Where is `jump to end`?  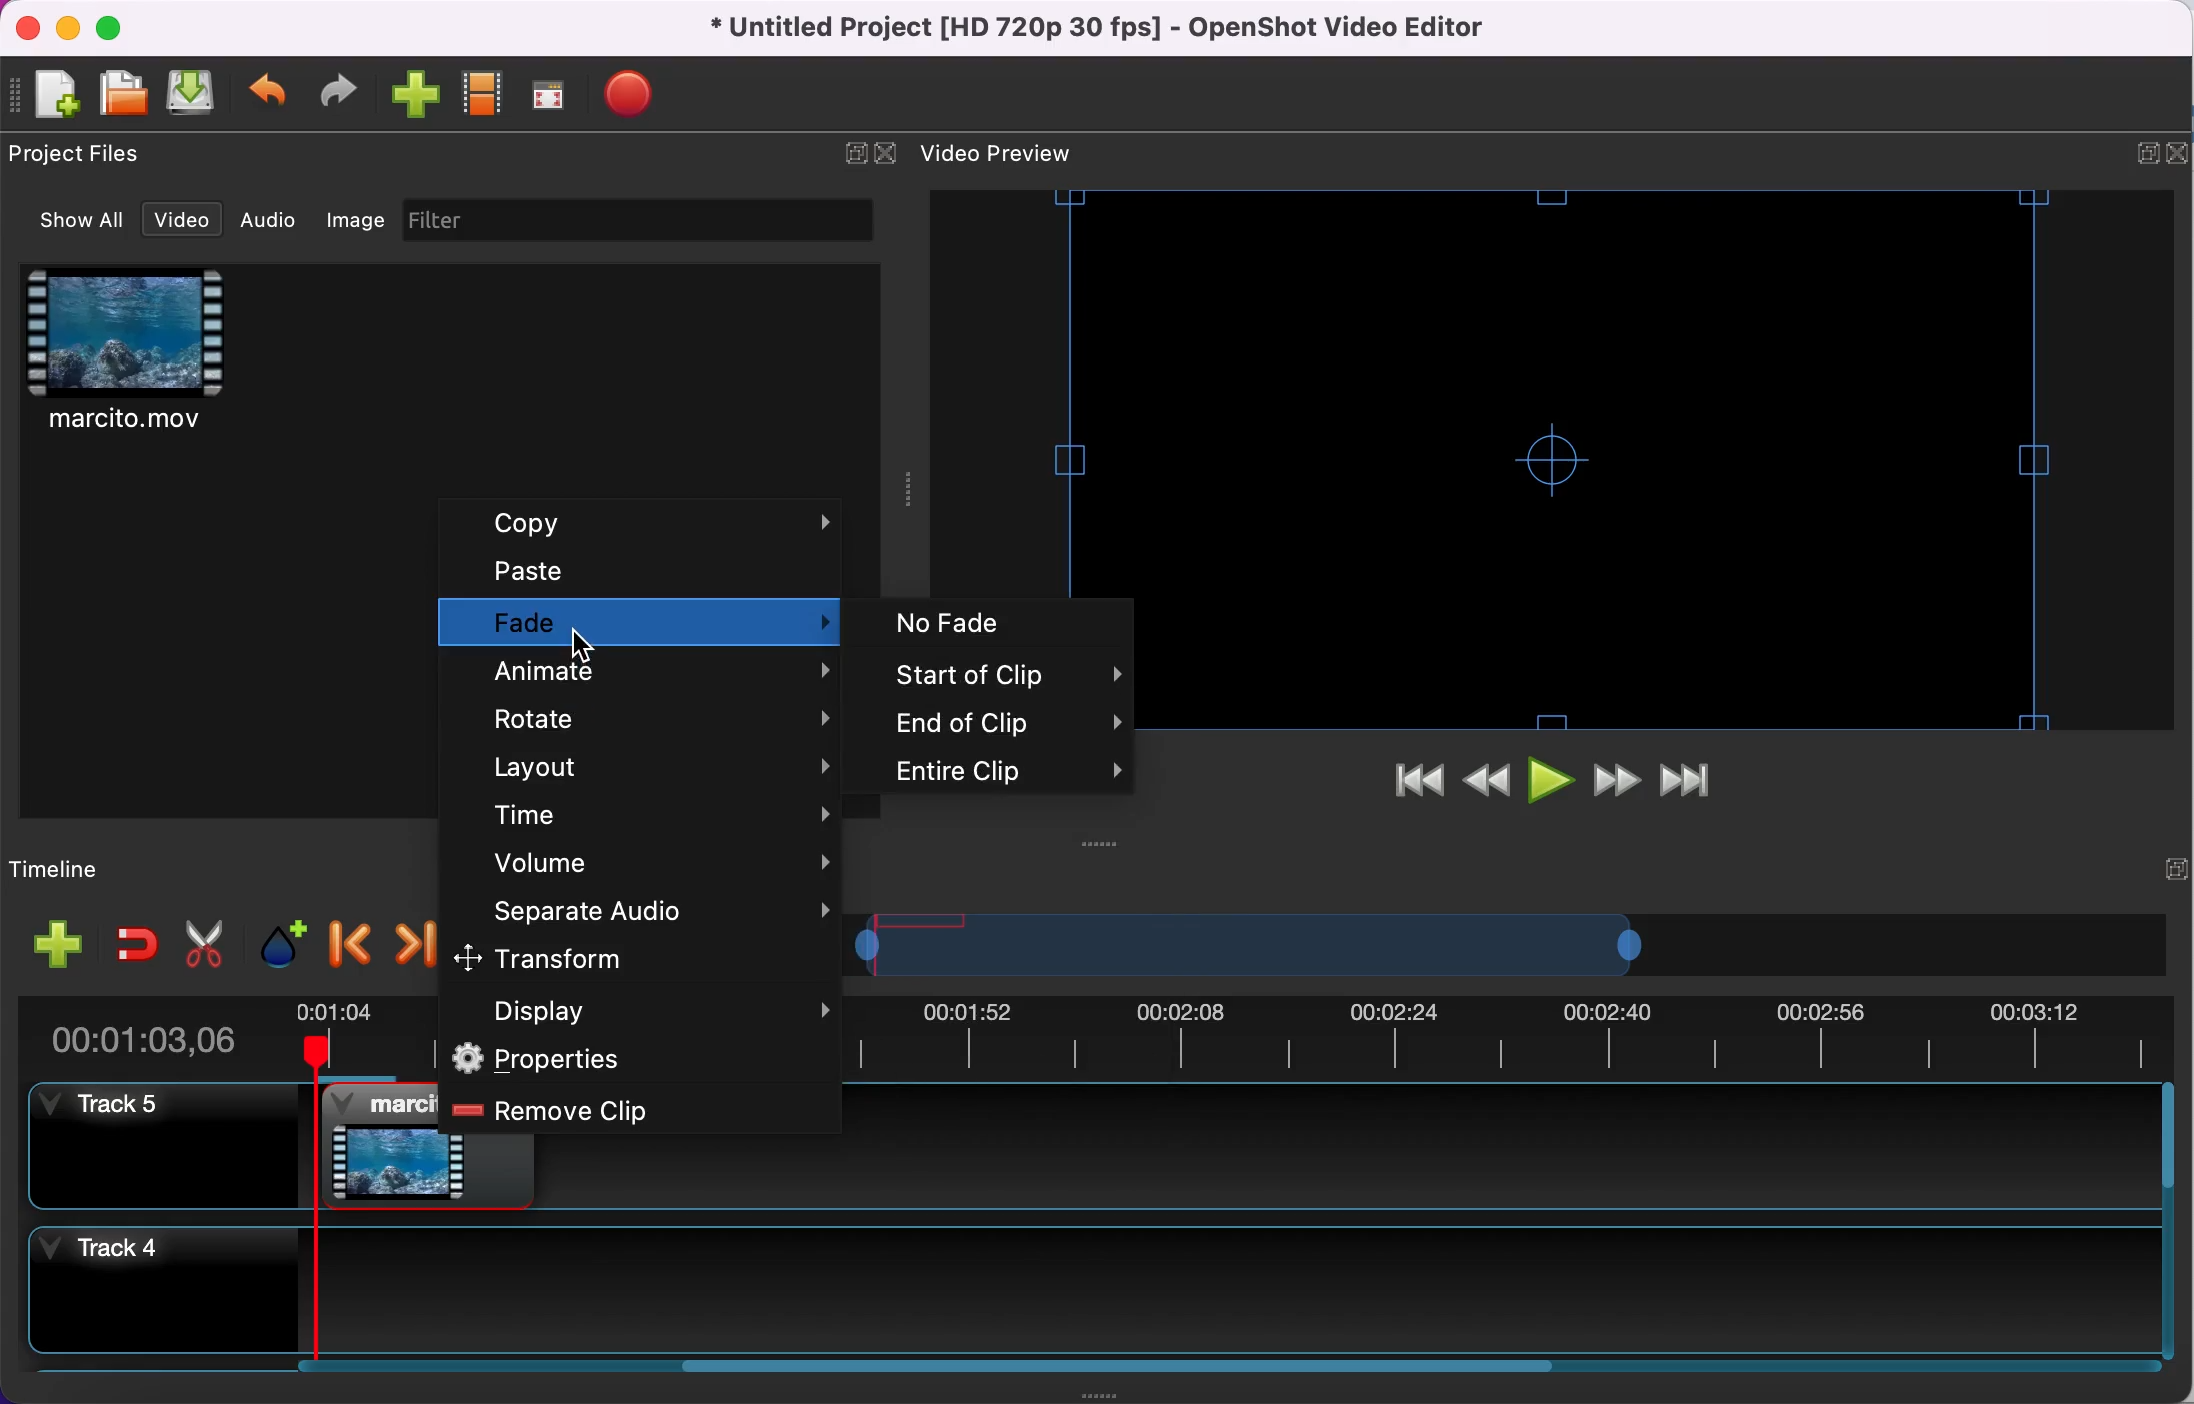
jump to end is located at coordinates (1695, 782).